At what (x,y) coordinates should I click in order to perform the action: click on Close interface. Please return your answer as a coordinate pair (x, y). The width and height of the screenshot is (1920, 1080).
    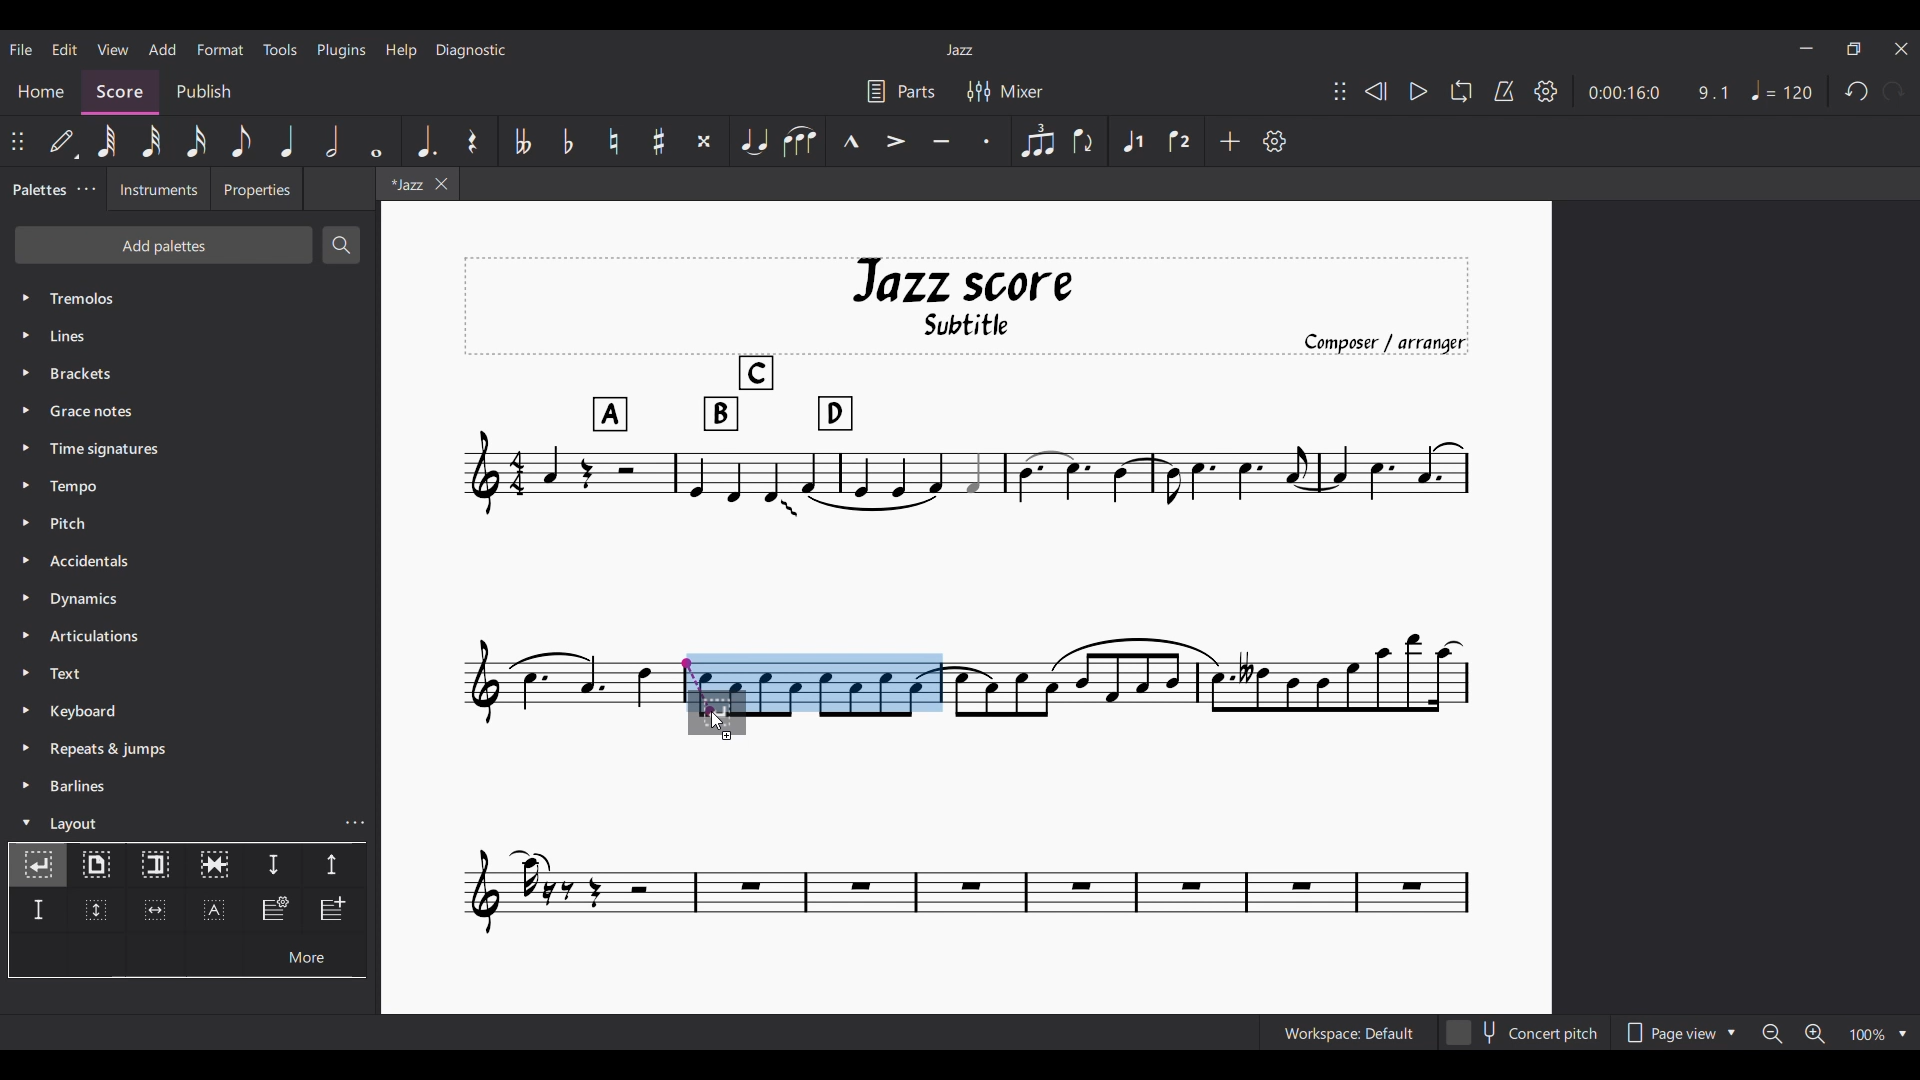
    Looking at the image, I should click on (1901, 49).